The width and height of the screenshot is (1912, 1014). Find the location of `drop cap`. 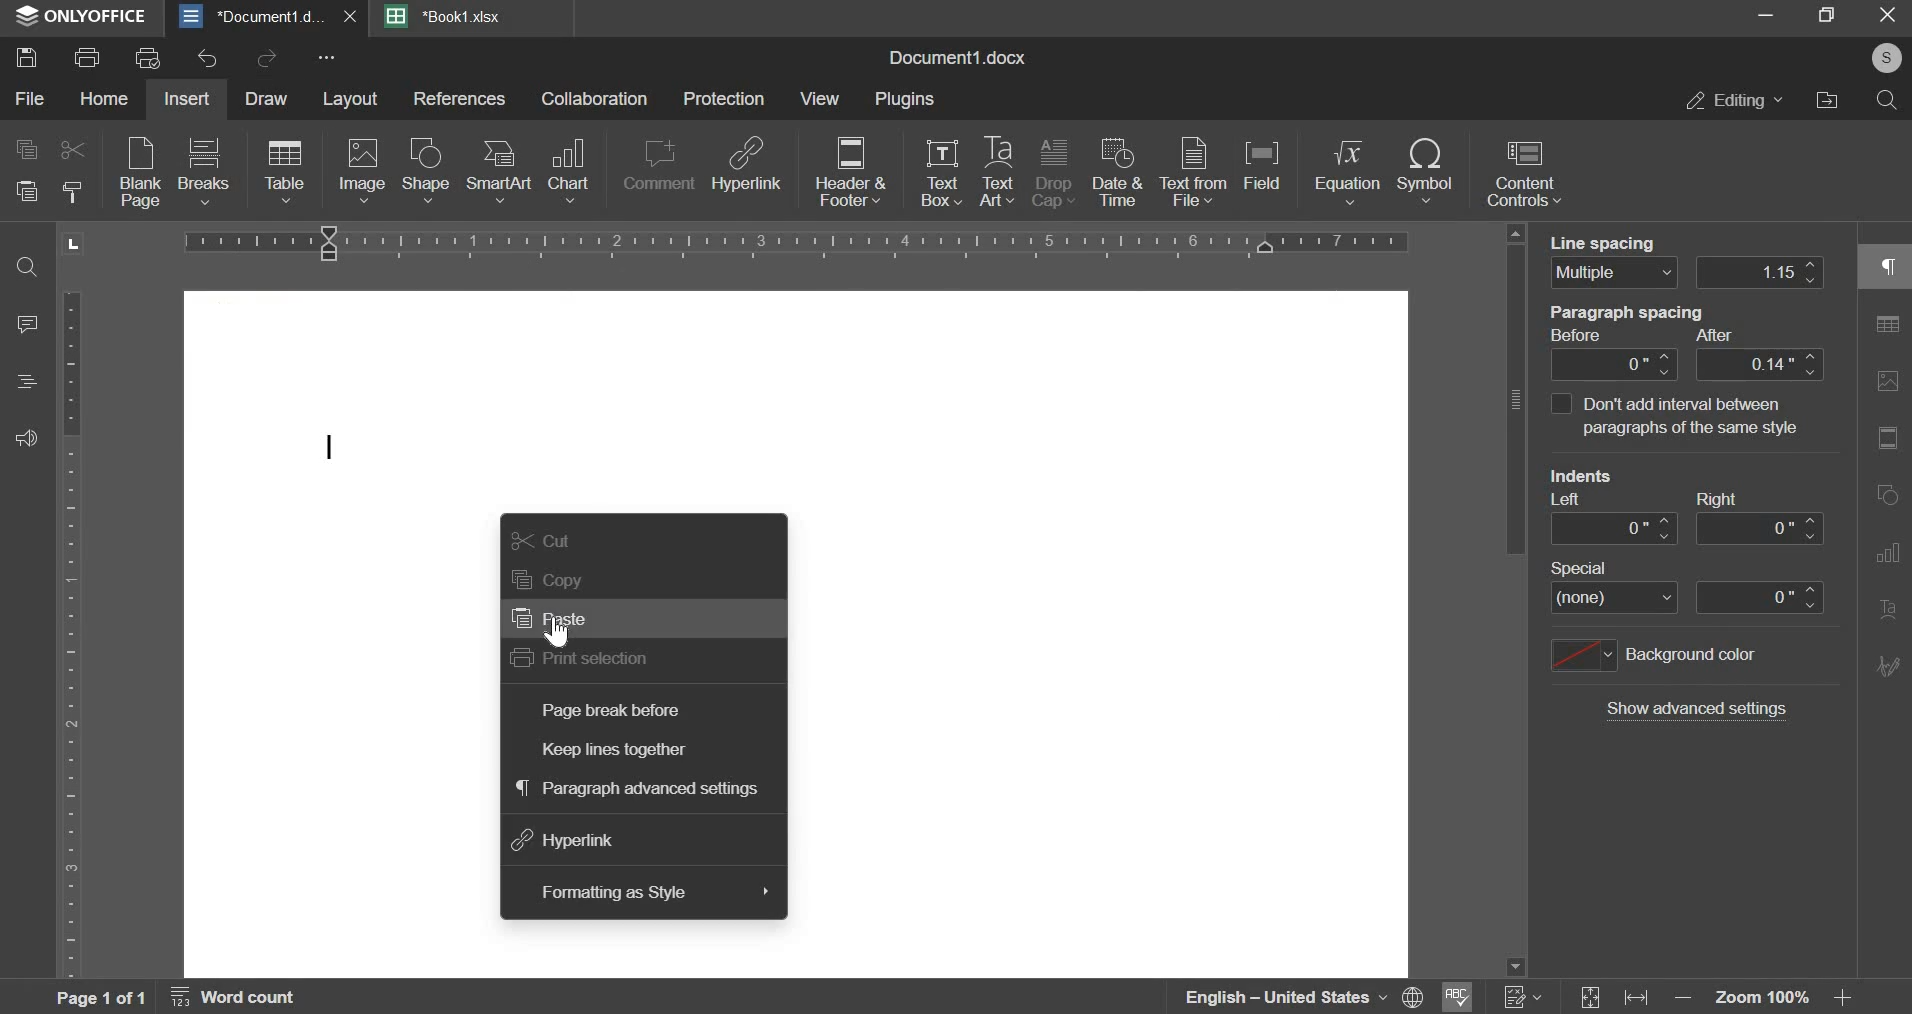

drop cap is located at coordinates (1054, 175).